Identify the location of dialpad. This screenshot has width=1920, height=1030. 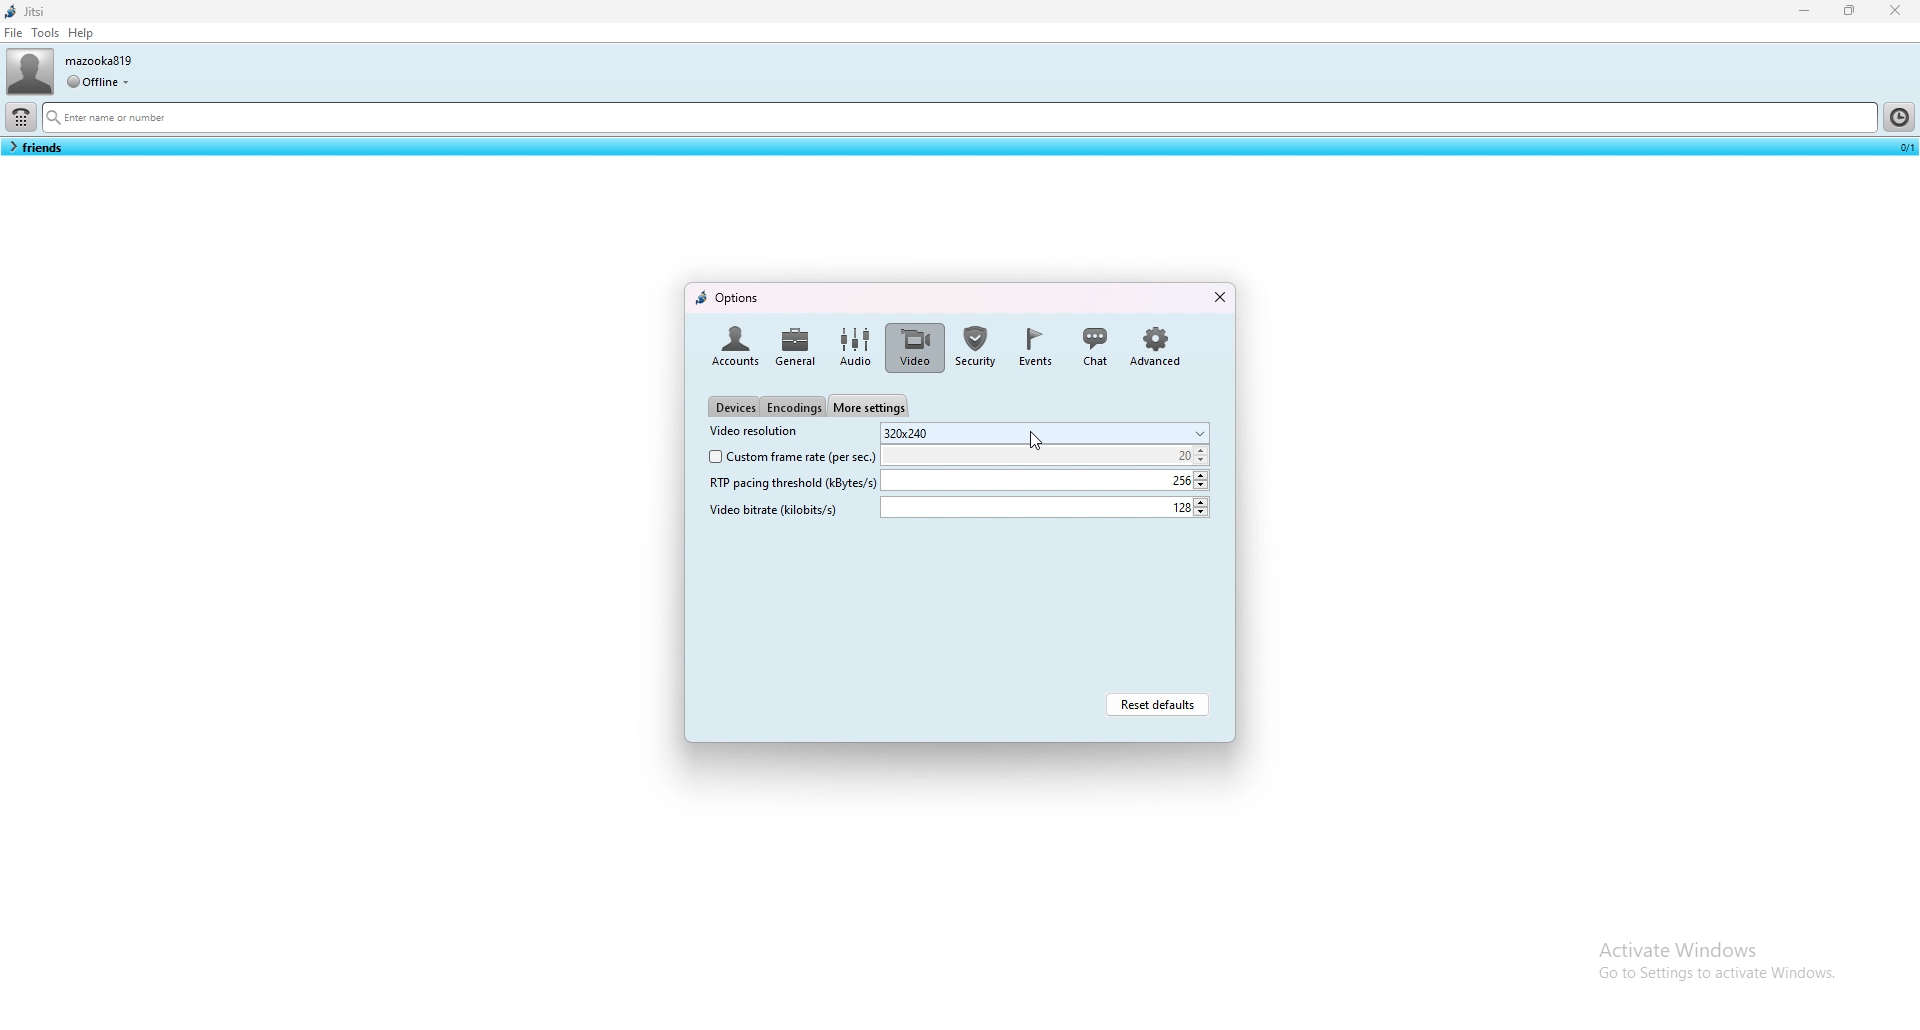
(21, 117).